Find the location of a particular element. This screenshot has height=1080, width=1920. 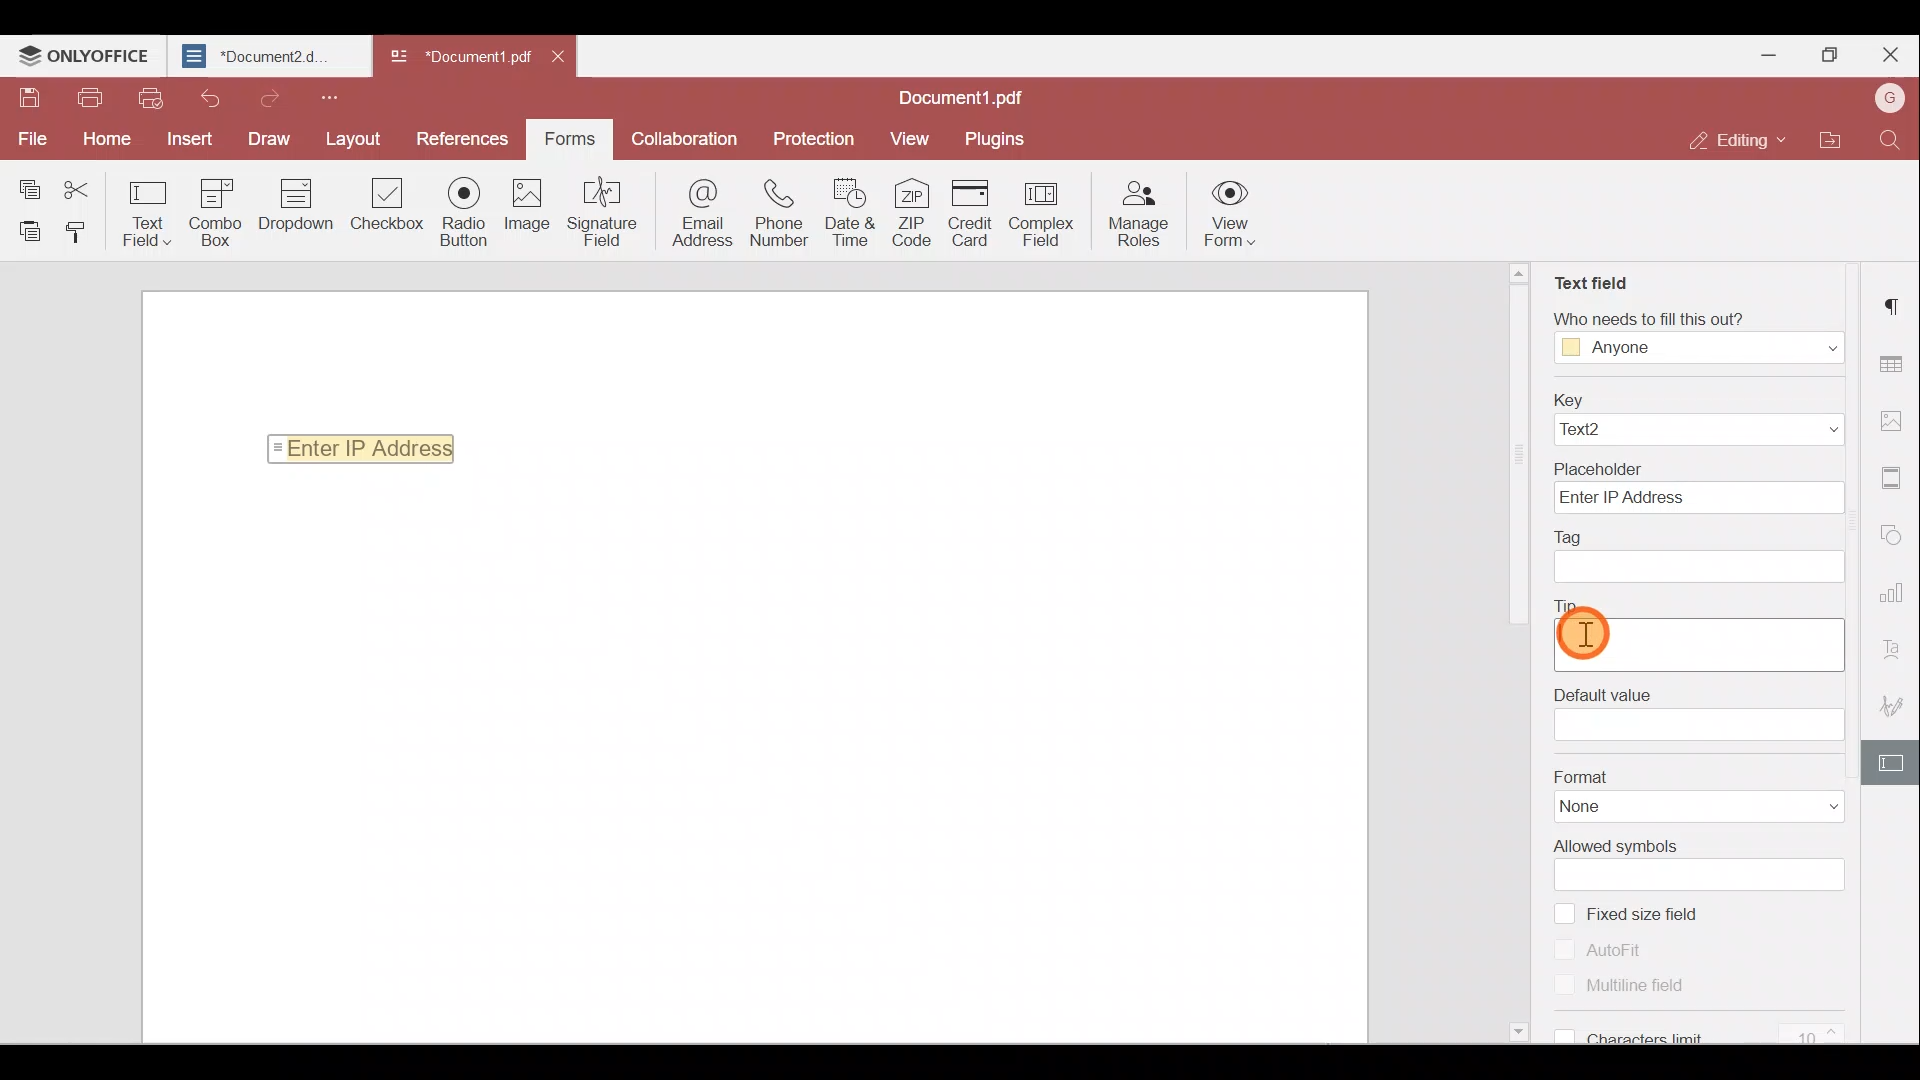

Image settings is located at coordinates (1892, 419).